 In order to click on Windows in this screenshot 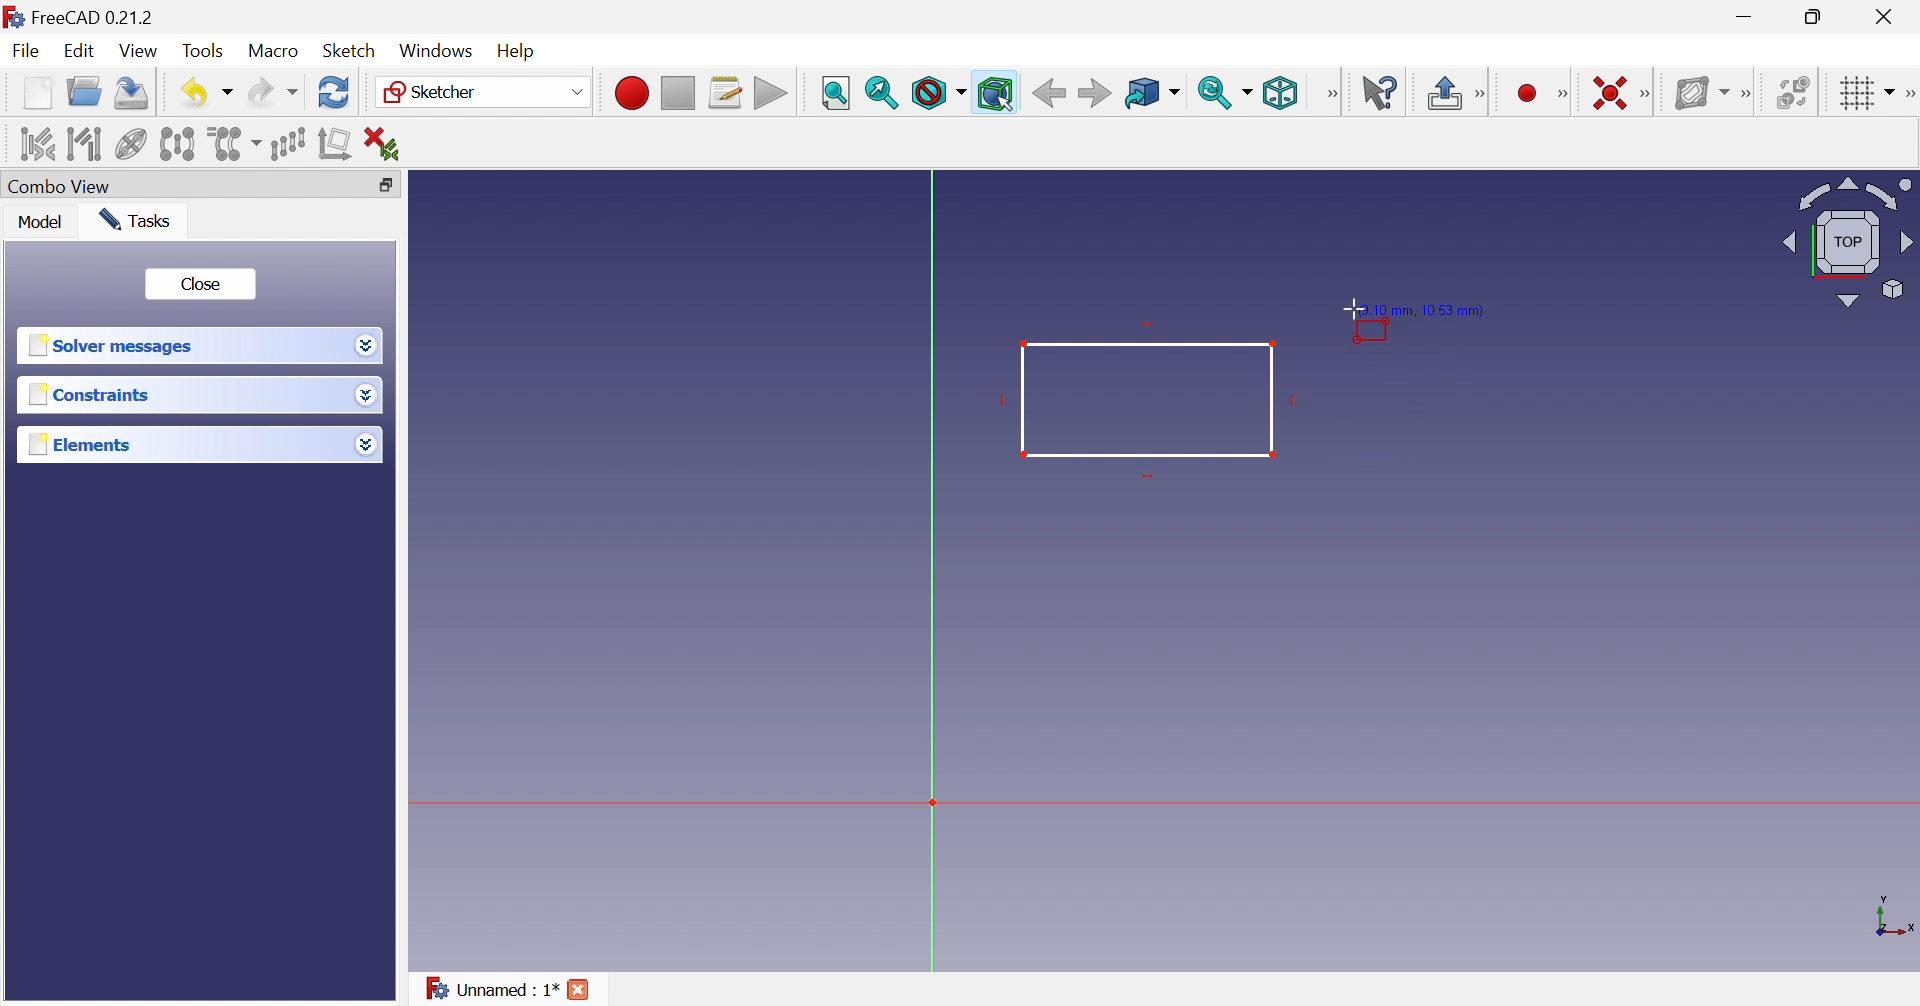, I will do `click(435, 52)`.